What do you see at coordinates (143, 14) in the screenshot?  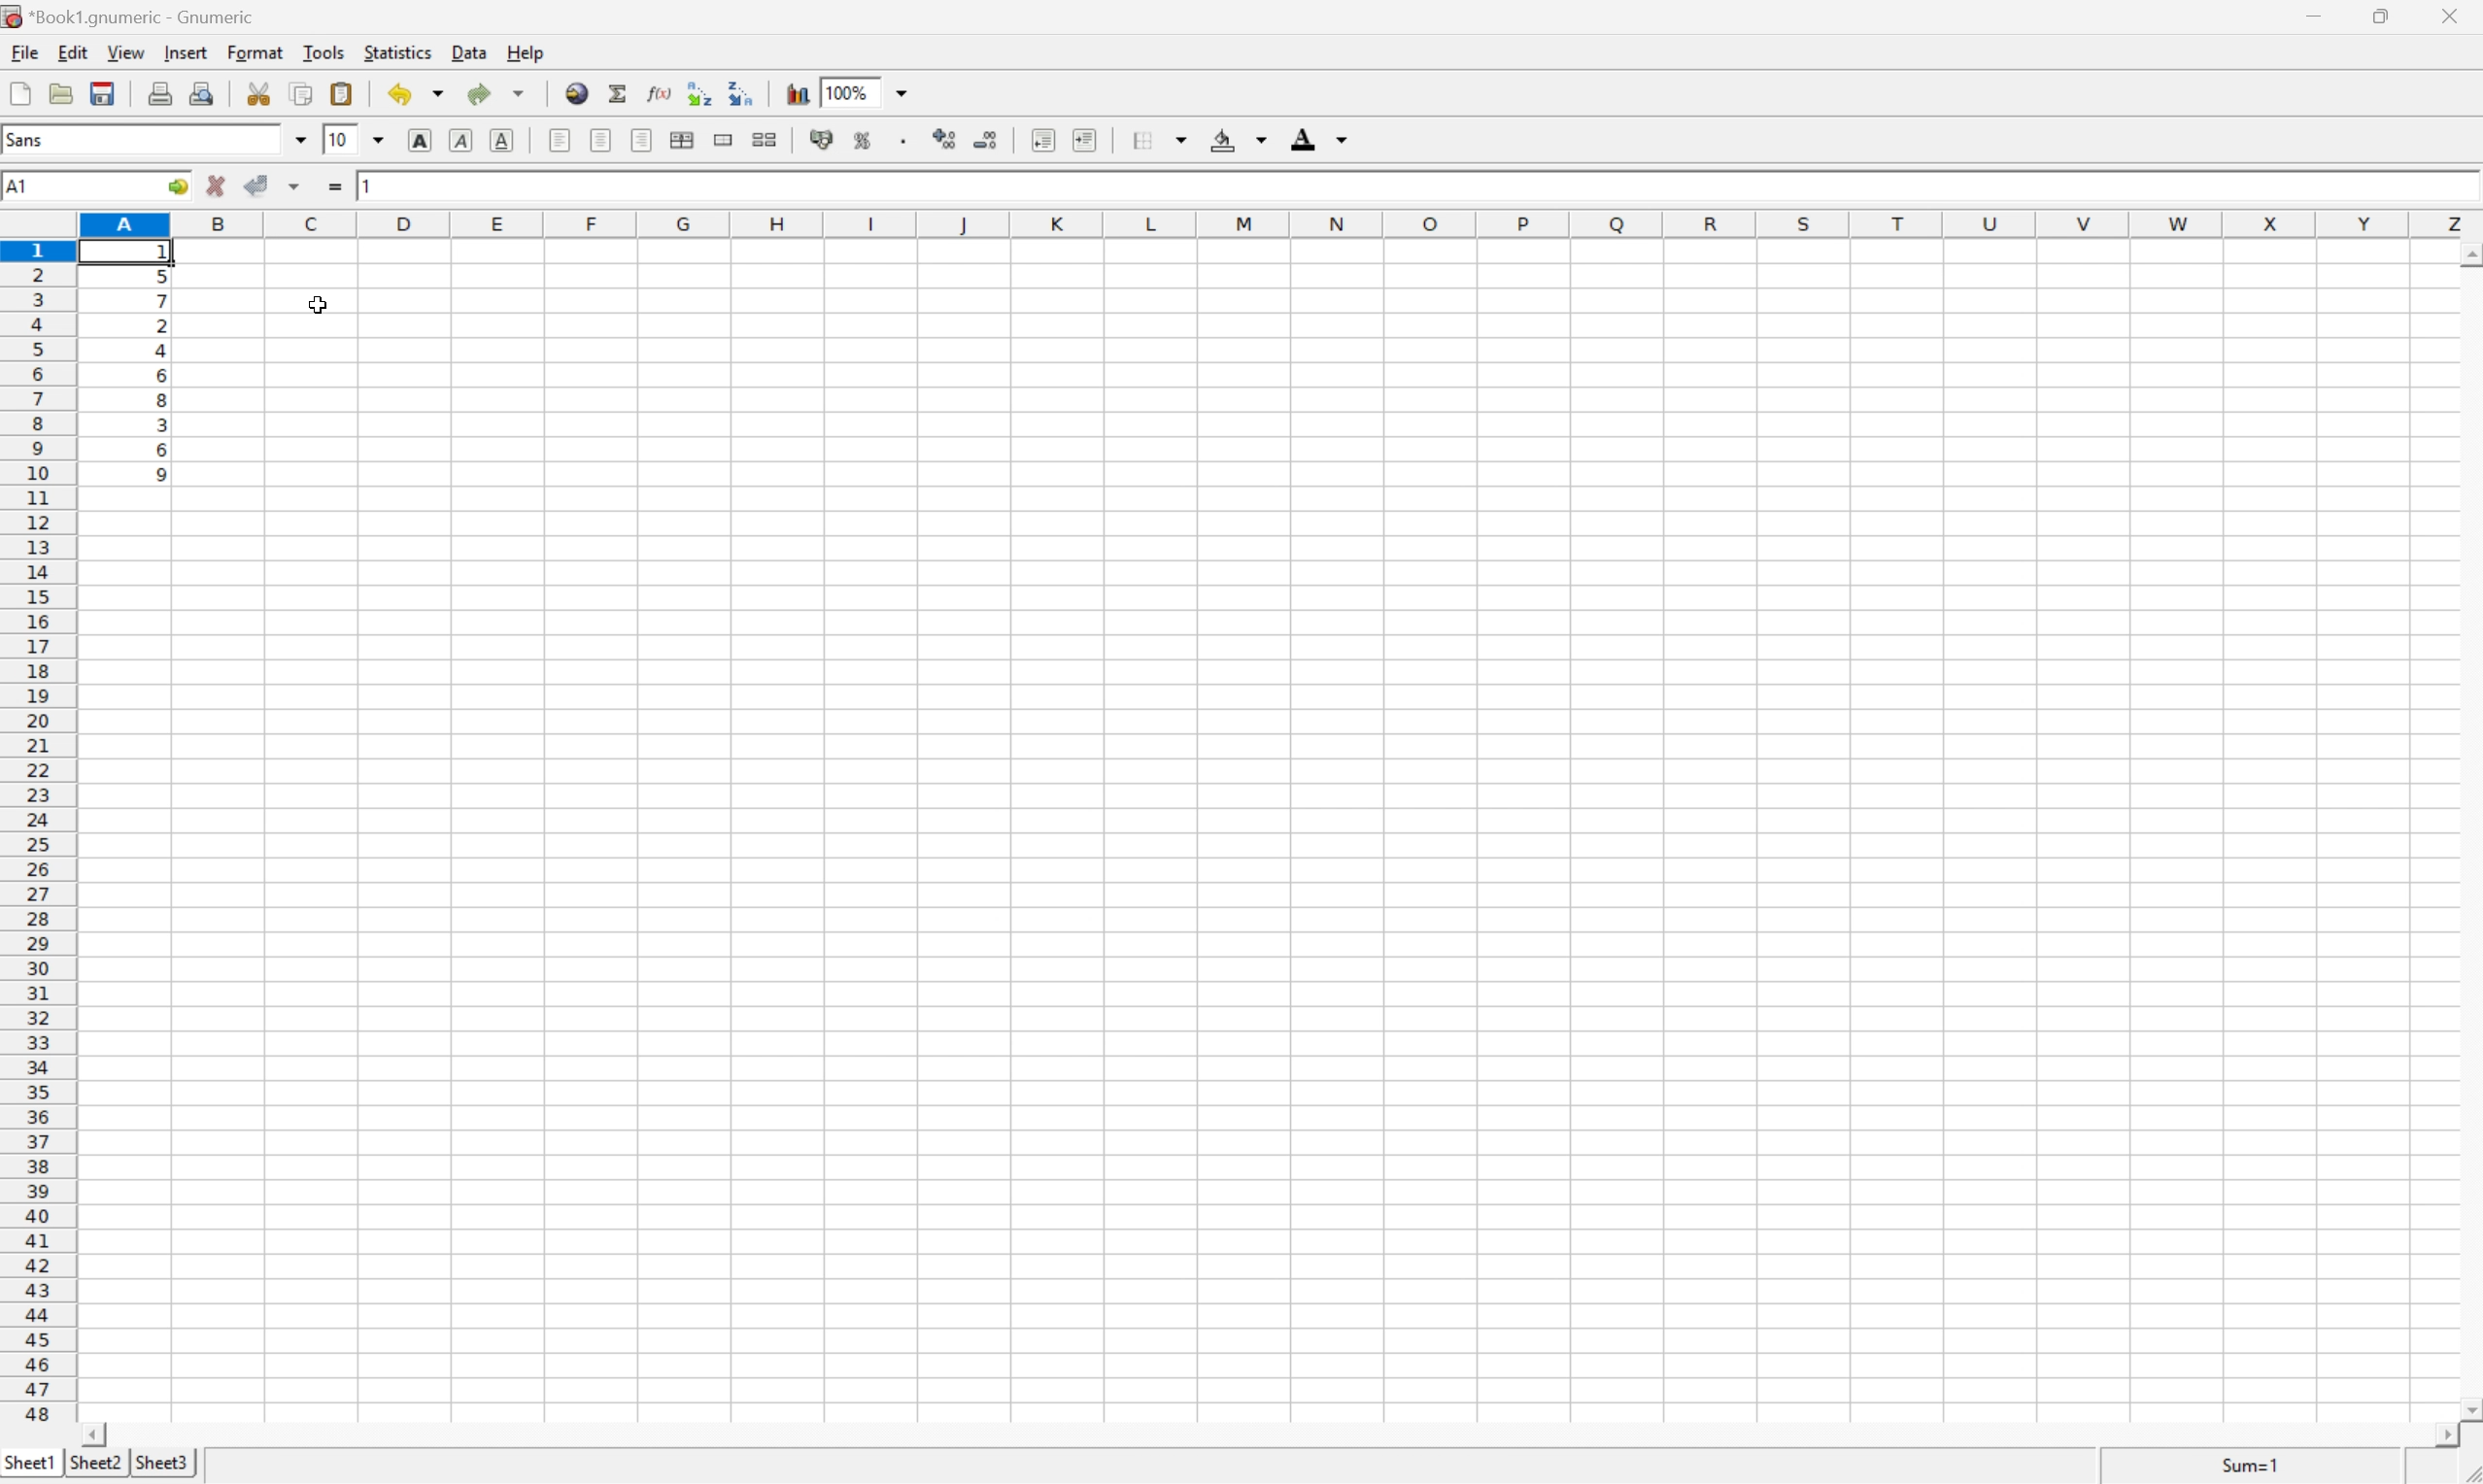 I see `application name` at bounding box center [143, 14].